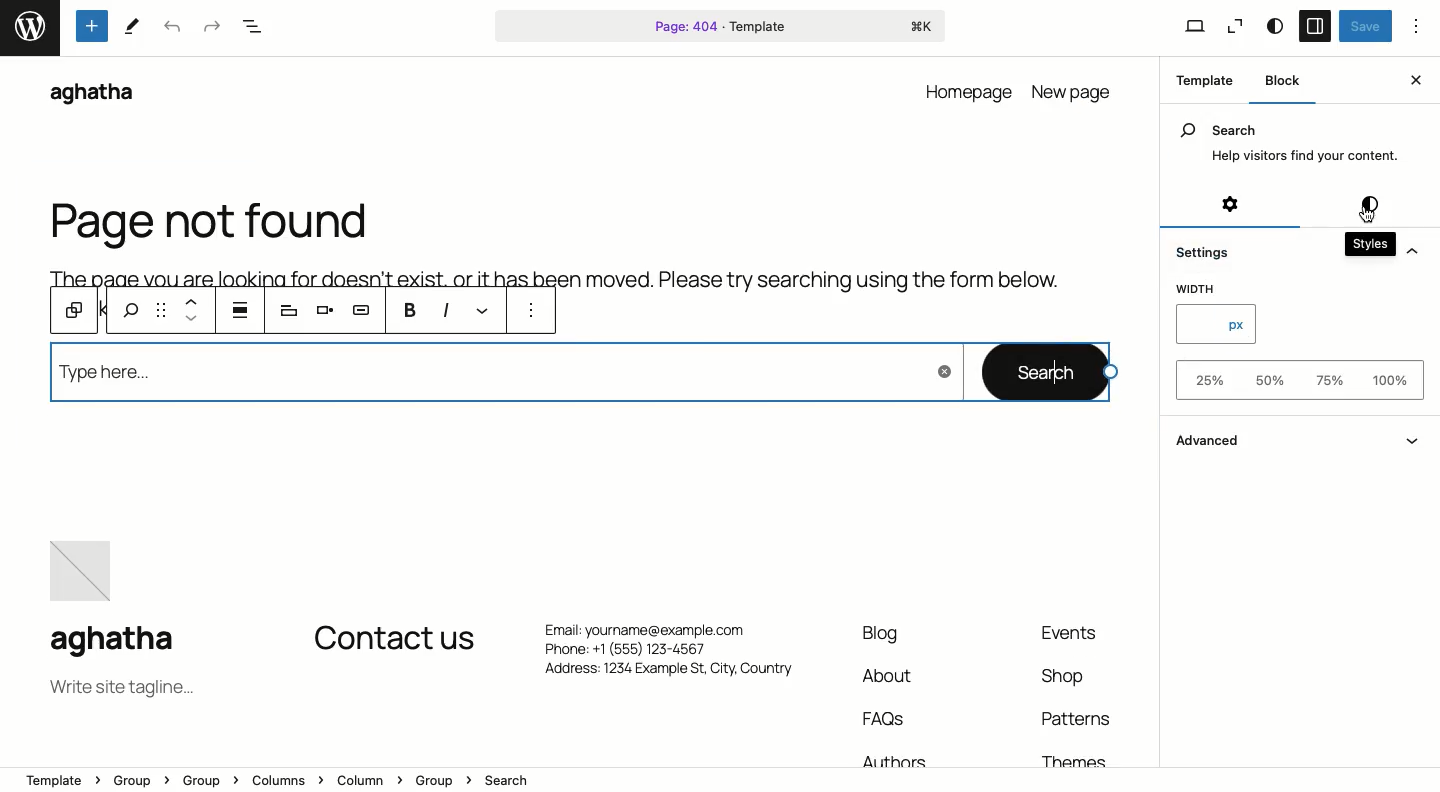 Image resolution: width=1440 pixels, height=792 pixels. What do you see at coordinates (252, 27) in the screenshot?
I see `Document overview` at bounding box center [252, 27].